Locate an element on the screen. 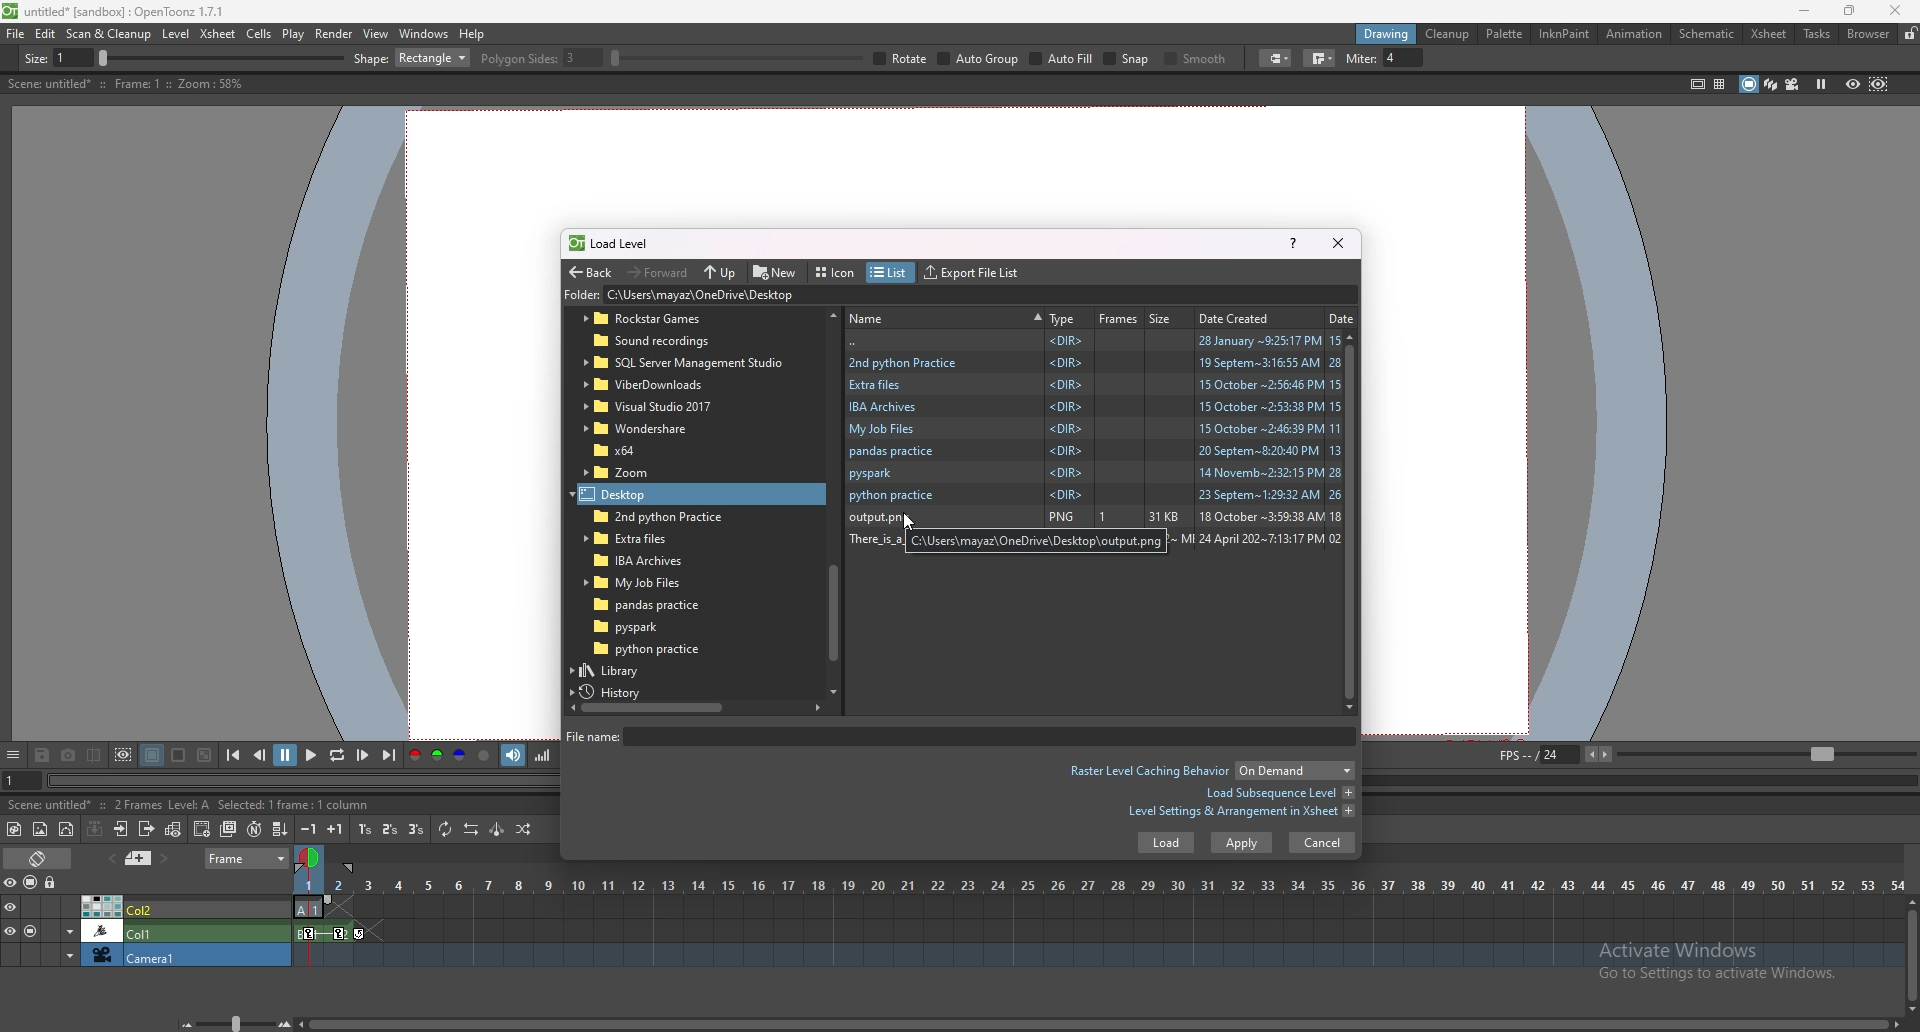 The image size is (1920, 1032). toggle timeline is located at coordinates (40, 857).